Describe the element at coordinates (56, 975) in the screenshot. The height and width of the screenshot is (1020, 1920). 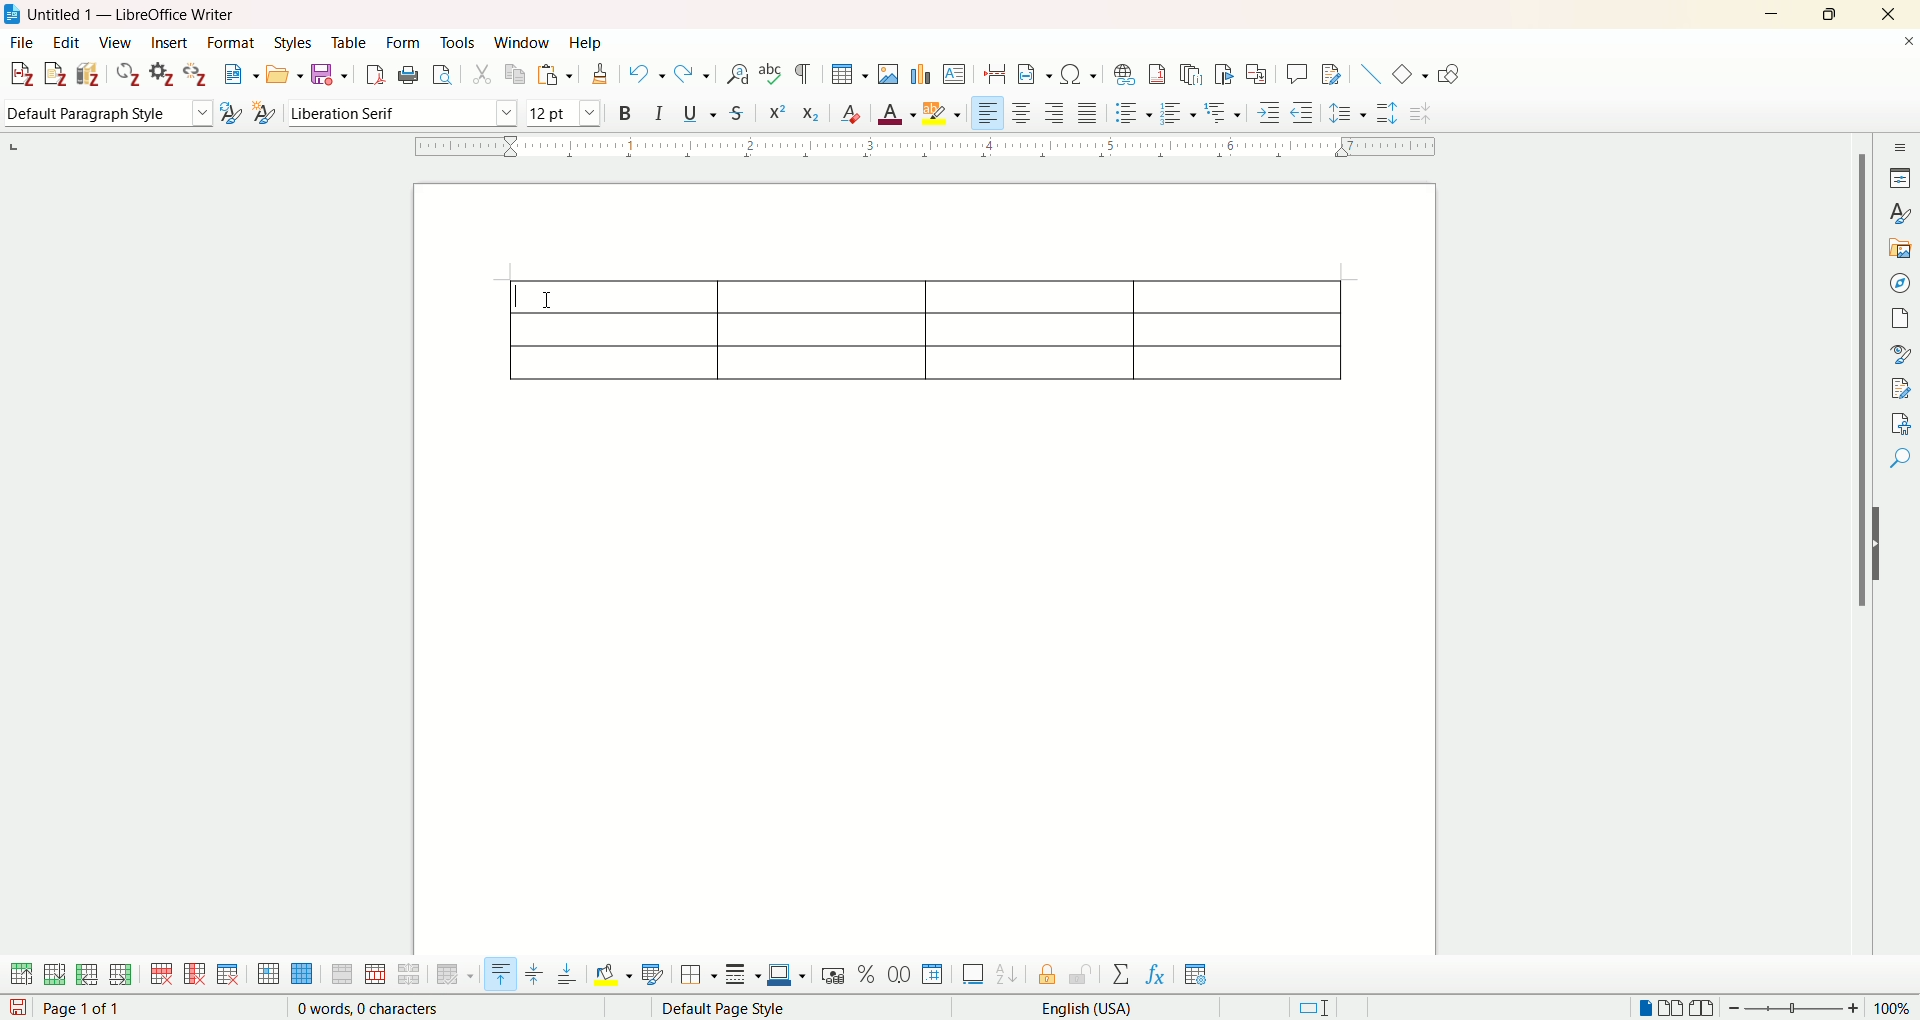
I see `insert row below` at that location.